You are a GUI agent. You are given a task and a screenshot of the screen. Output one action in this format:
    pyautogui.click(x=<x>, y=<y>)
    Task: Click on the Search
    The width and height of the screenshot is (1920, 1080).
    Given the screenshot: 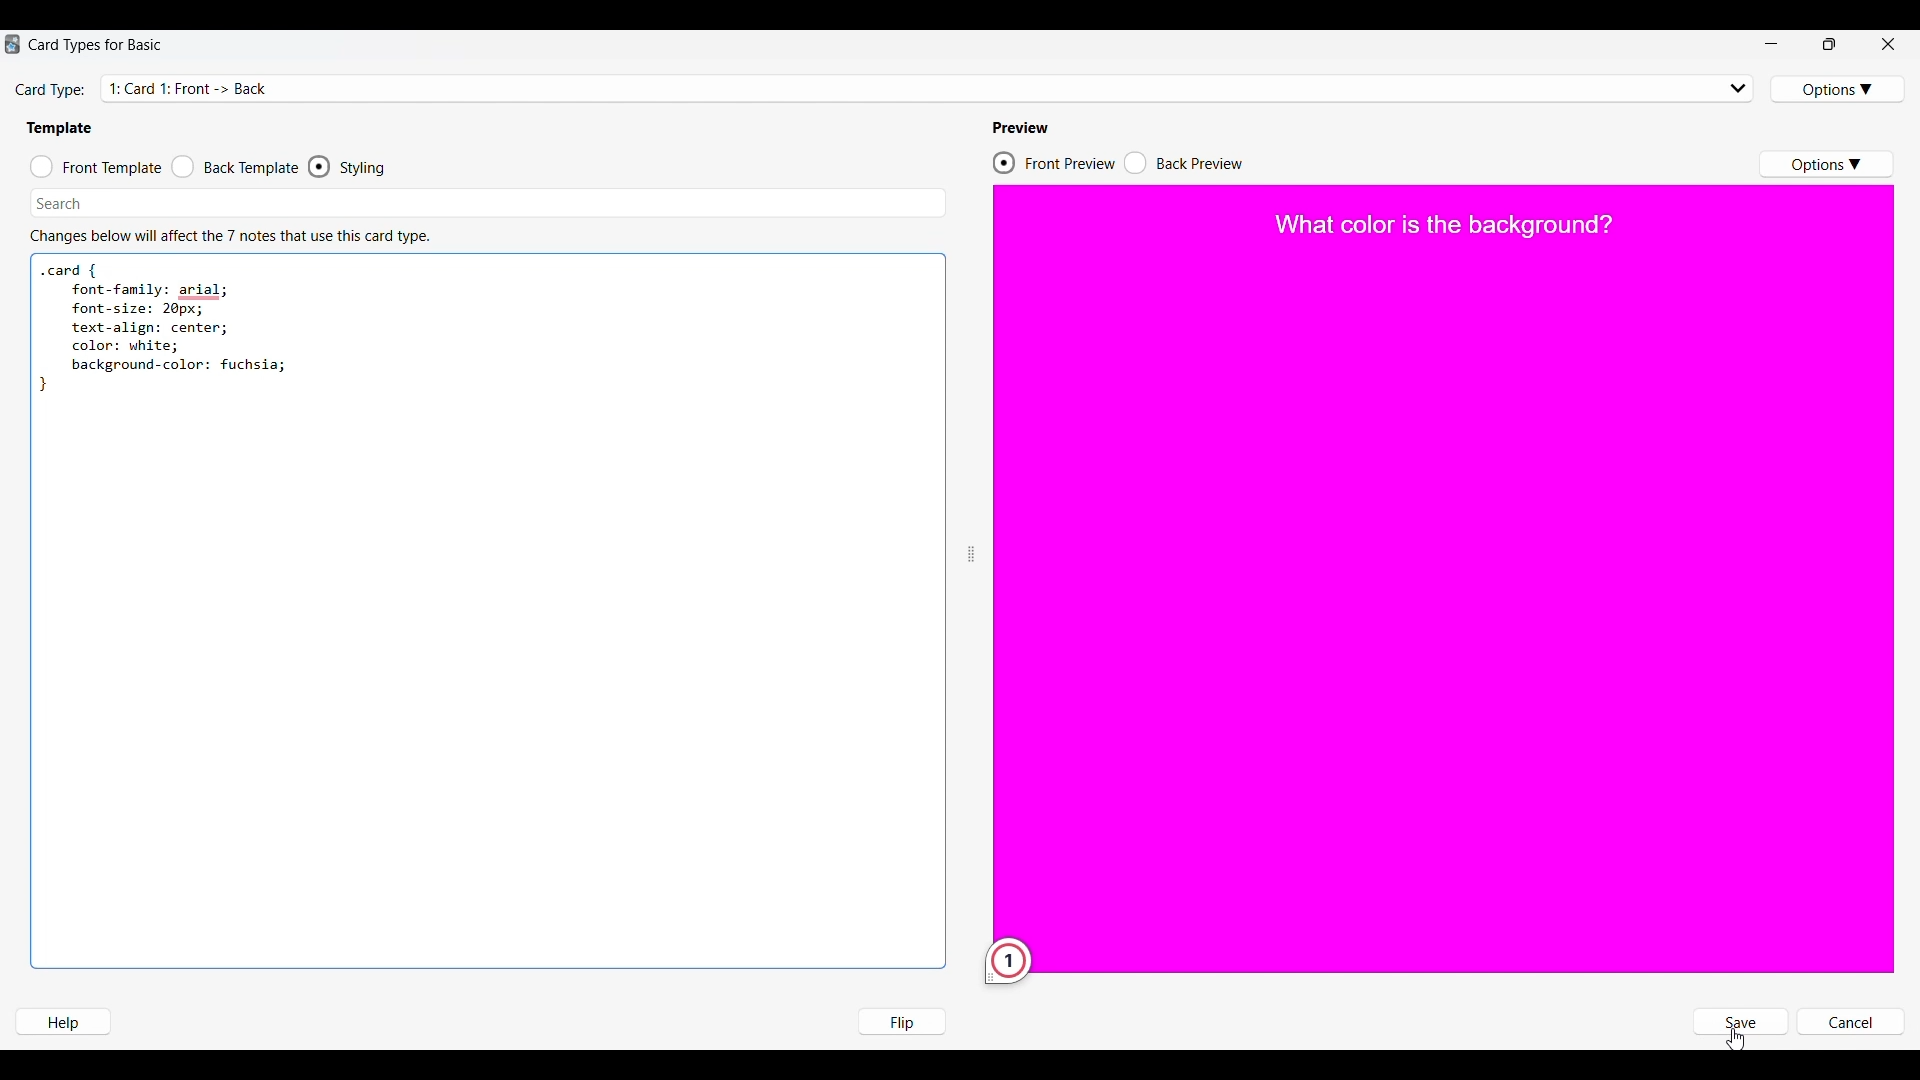 What is the action you would take?
    pyautogui.click(x=60, y=203)
    